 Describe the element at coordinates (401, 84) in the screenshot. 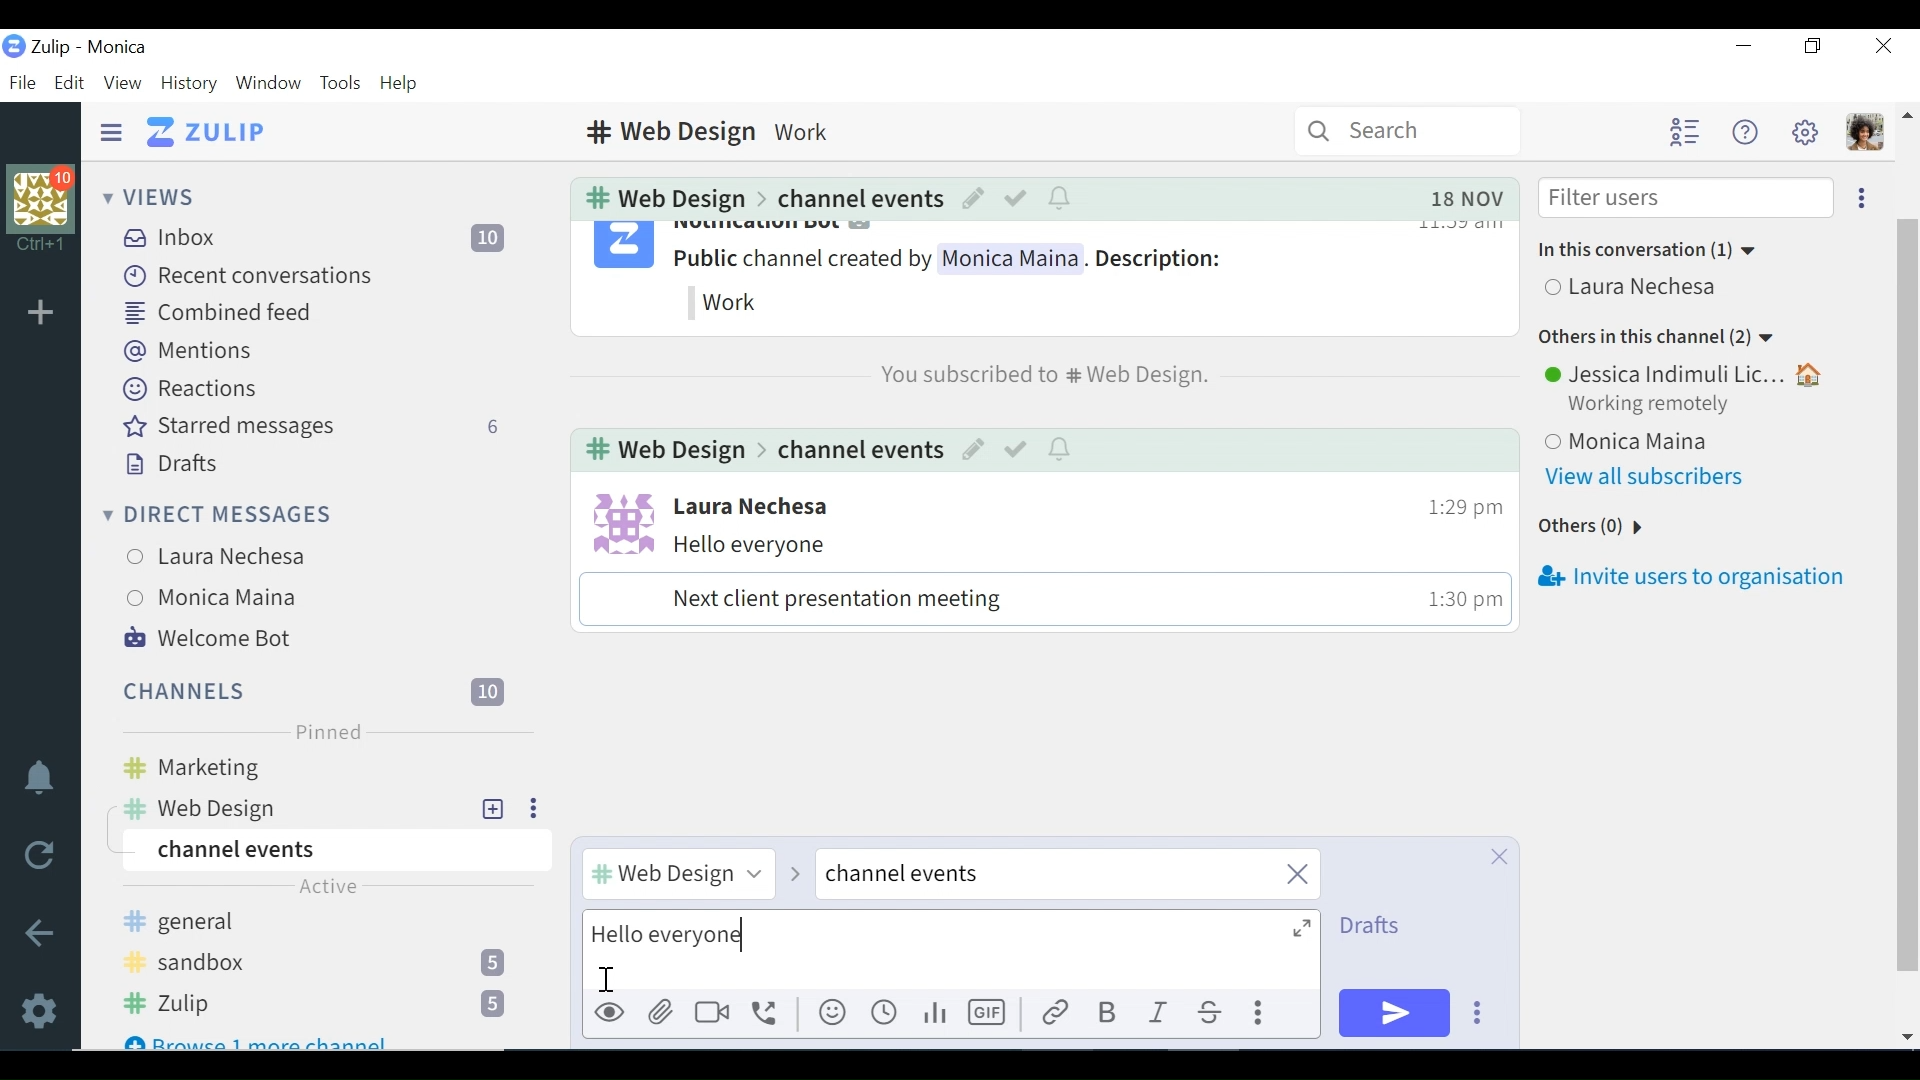

I see `Help` at that location.